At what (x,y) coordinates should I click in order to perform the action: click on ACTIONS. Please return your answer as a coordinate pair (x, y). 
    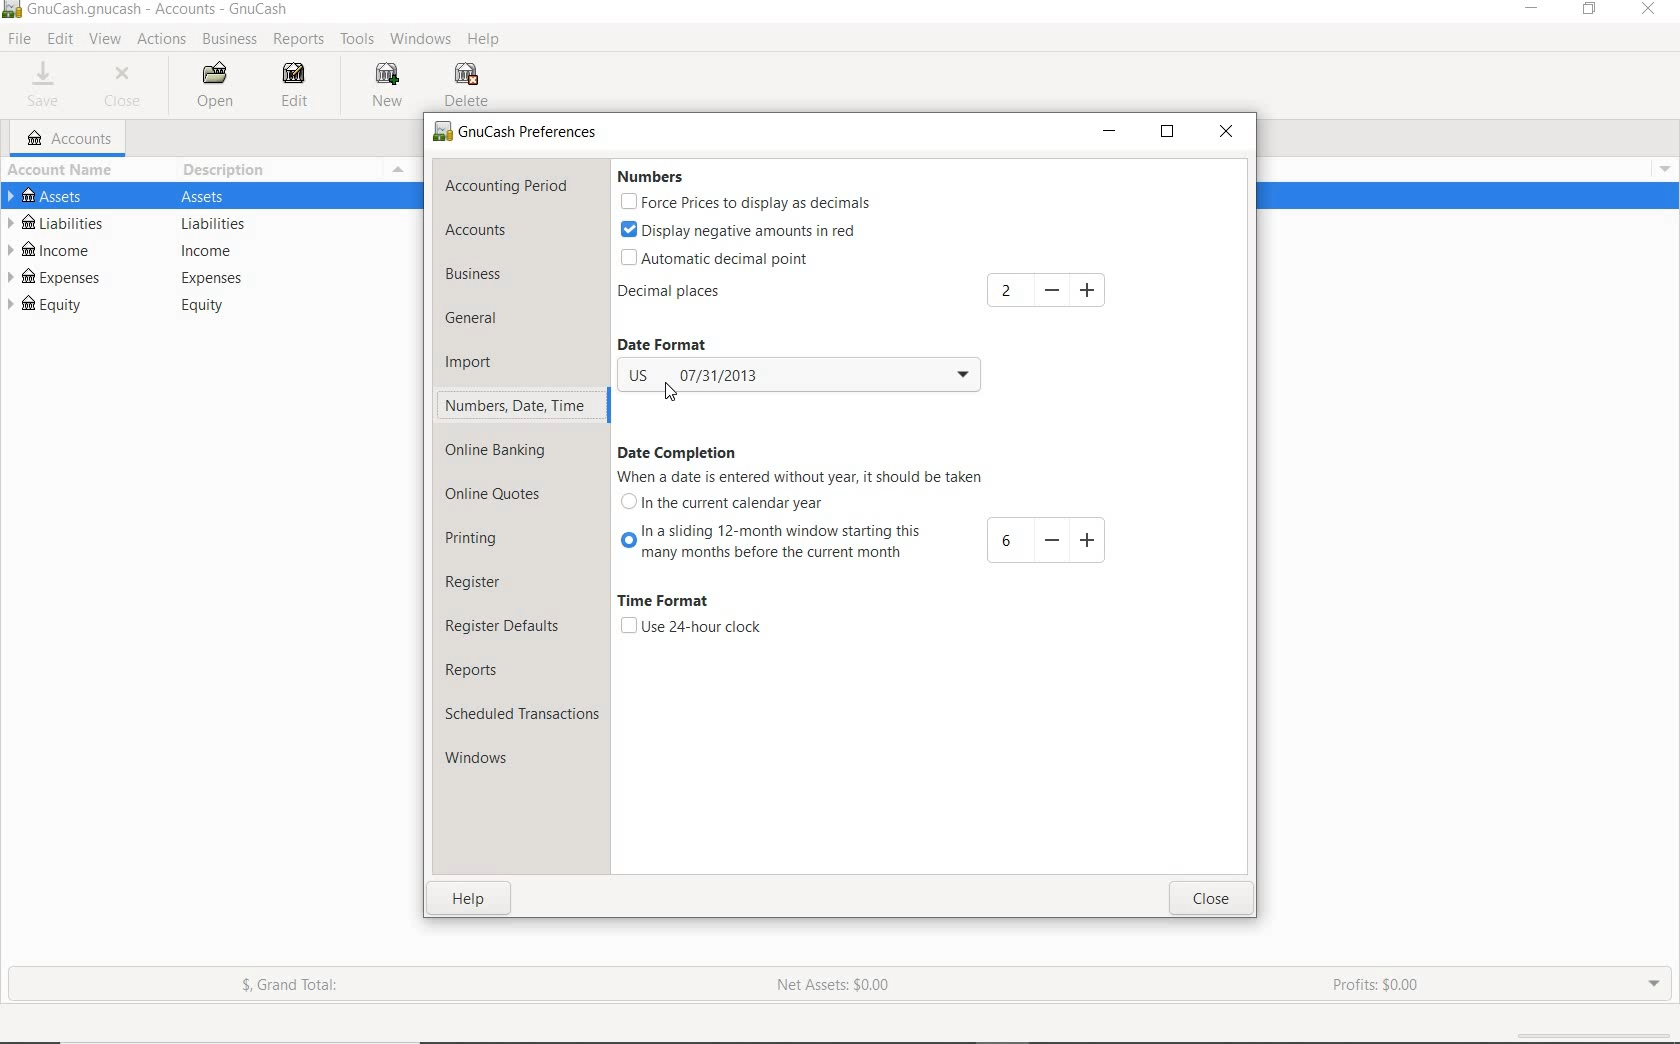
    Looking at the image, I should click on (164, 40).